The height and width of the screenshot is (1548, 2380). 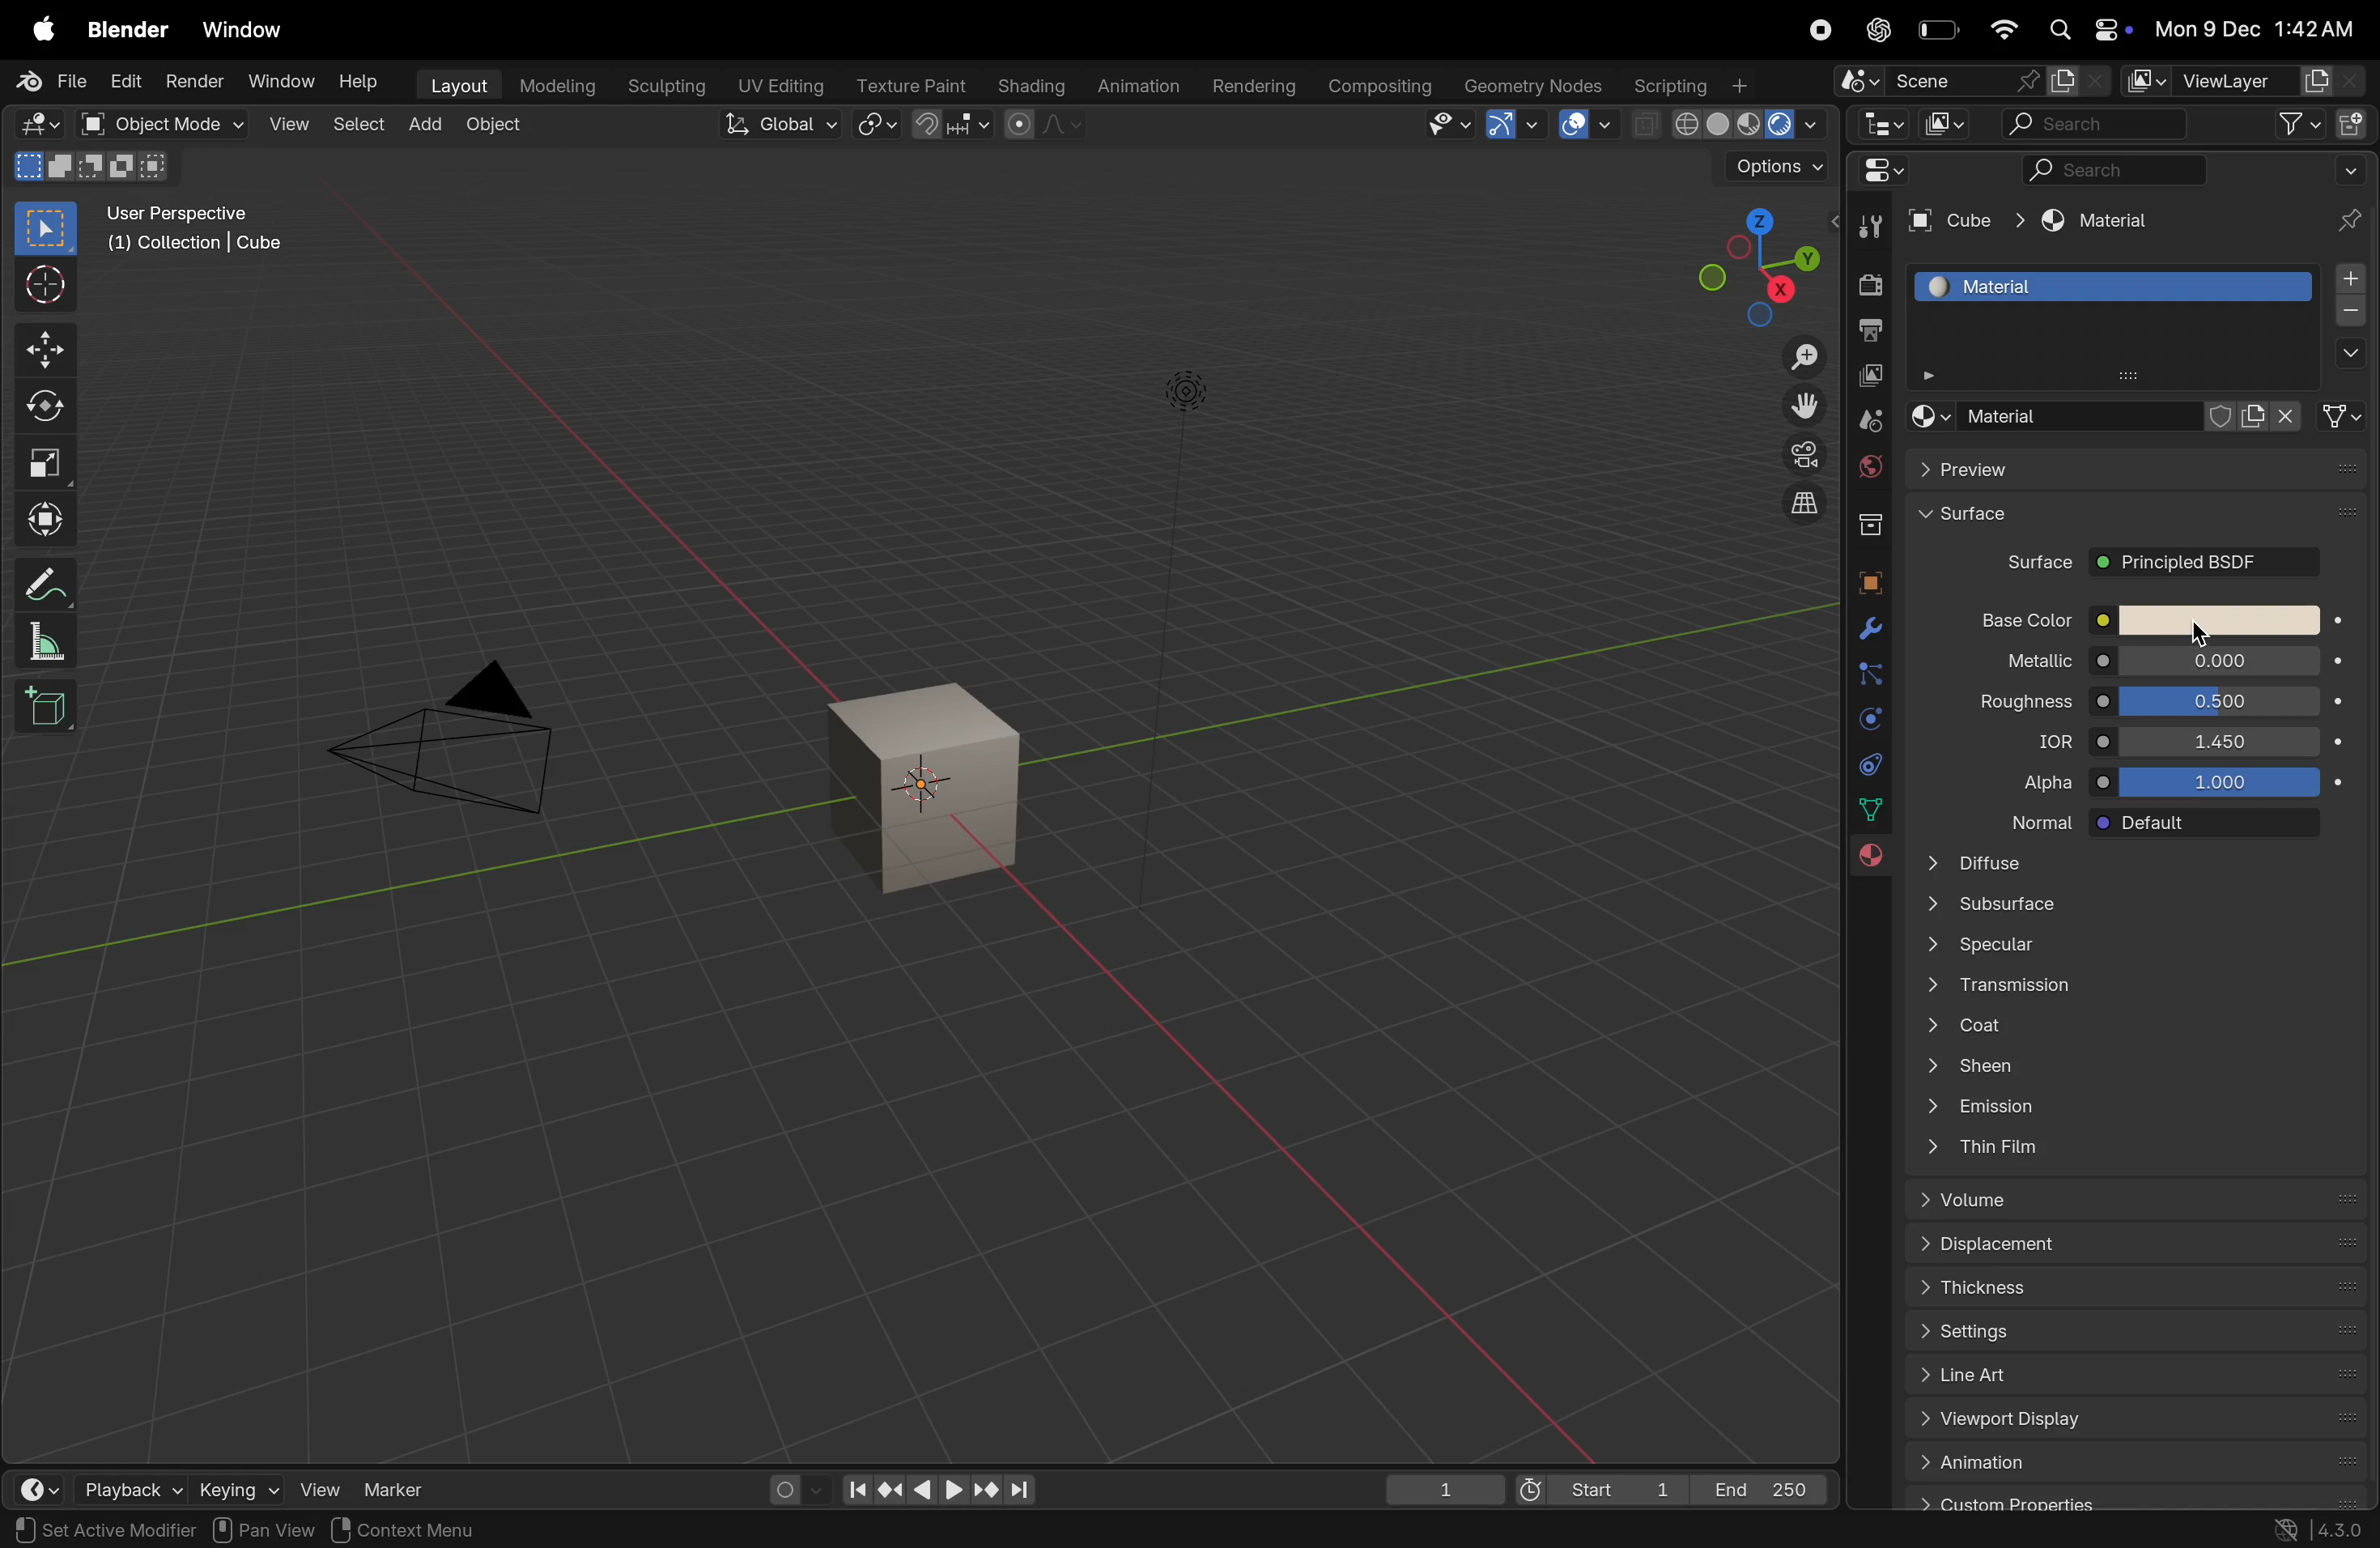 What do you see at coordinates (1534, 84) in the screenshot?
I see `Geometry notes` at bounding box center [1534, 84].